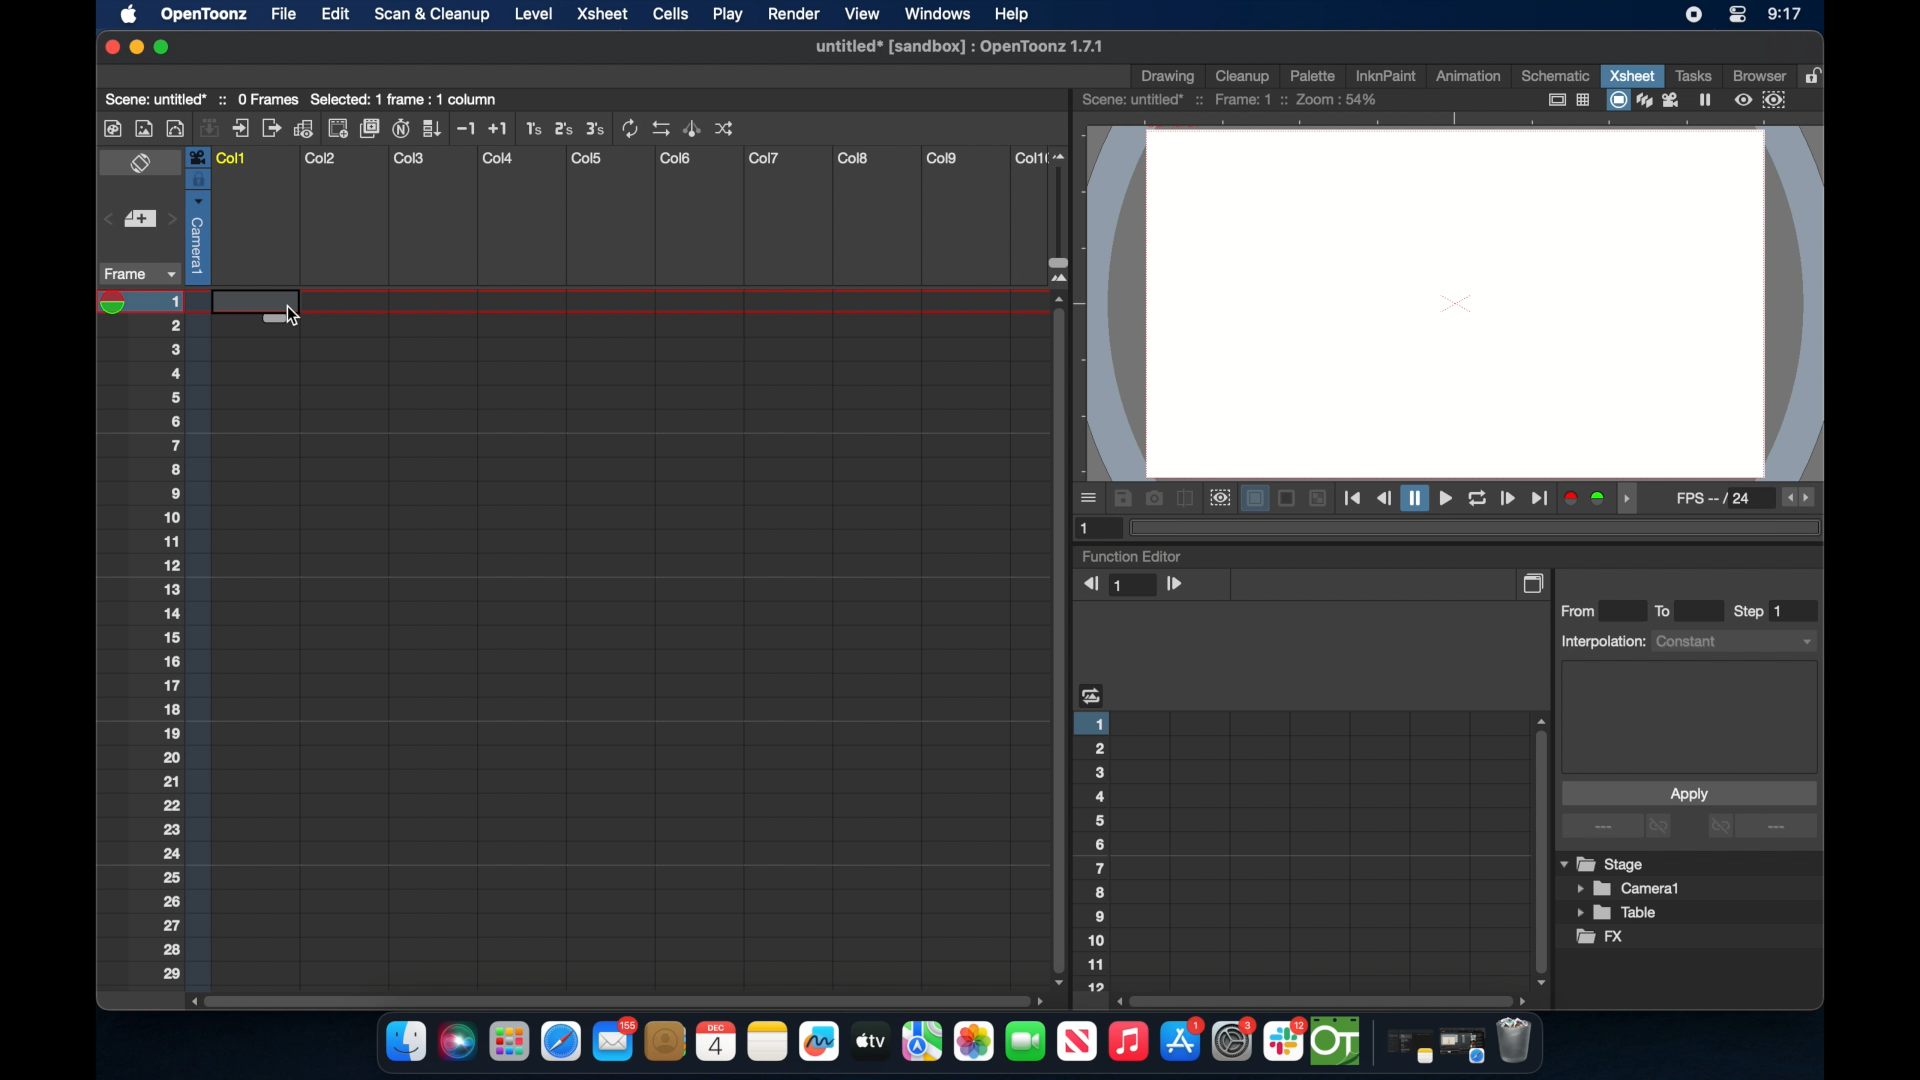  I want to click on 1, so click(1135, 586).